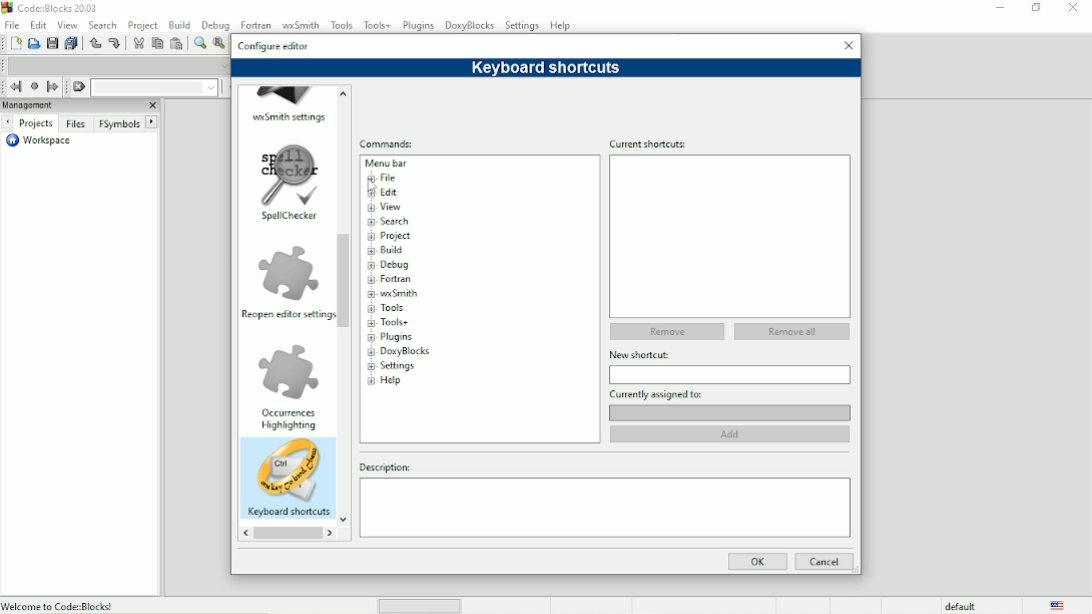 Image resolution: width=1092 pixels, height=614 pixels. Describe the element at coordinates (392, 207) in the screenshot. I see `View` at that location.